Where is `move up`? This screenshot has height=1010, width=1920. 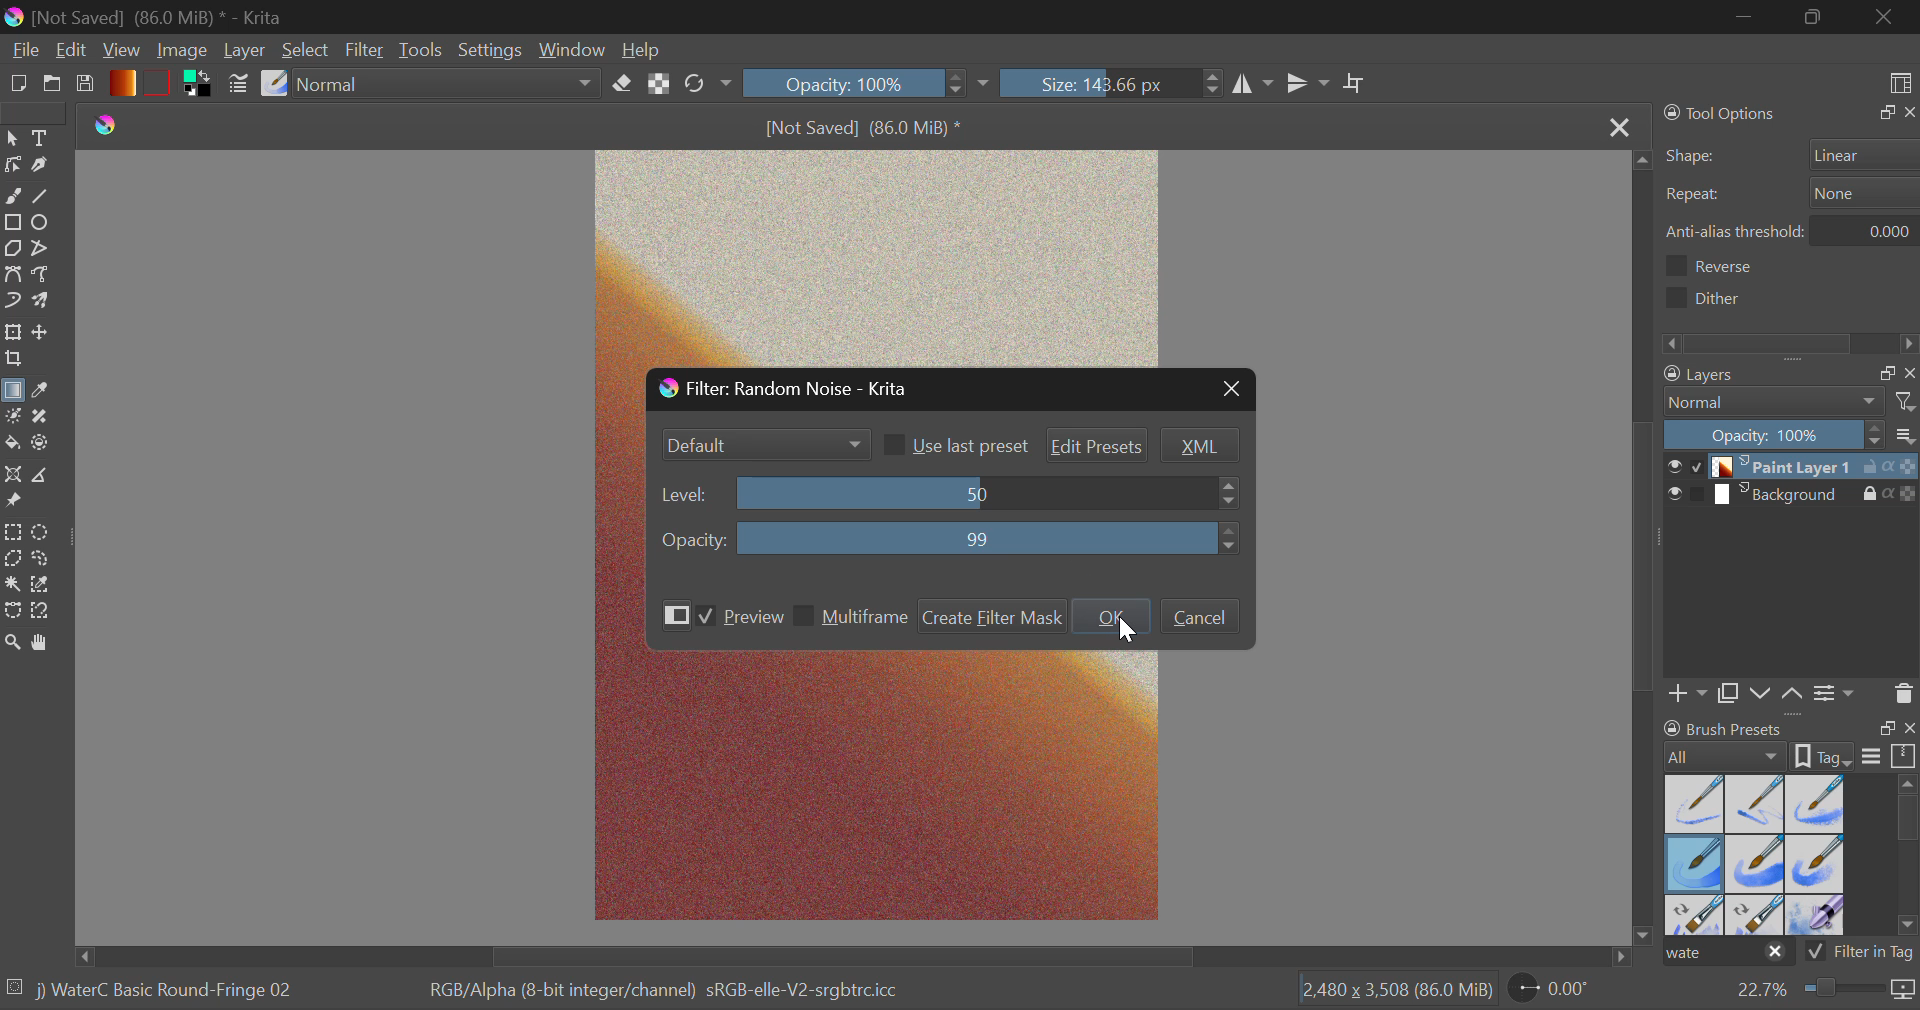 move up is located at coordinates (1640, 157).